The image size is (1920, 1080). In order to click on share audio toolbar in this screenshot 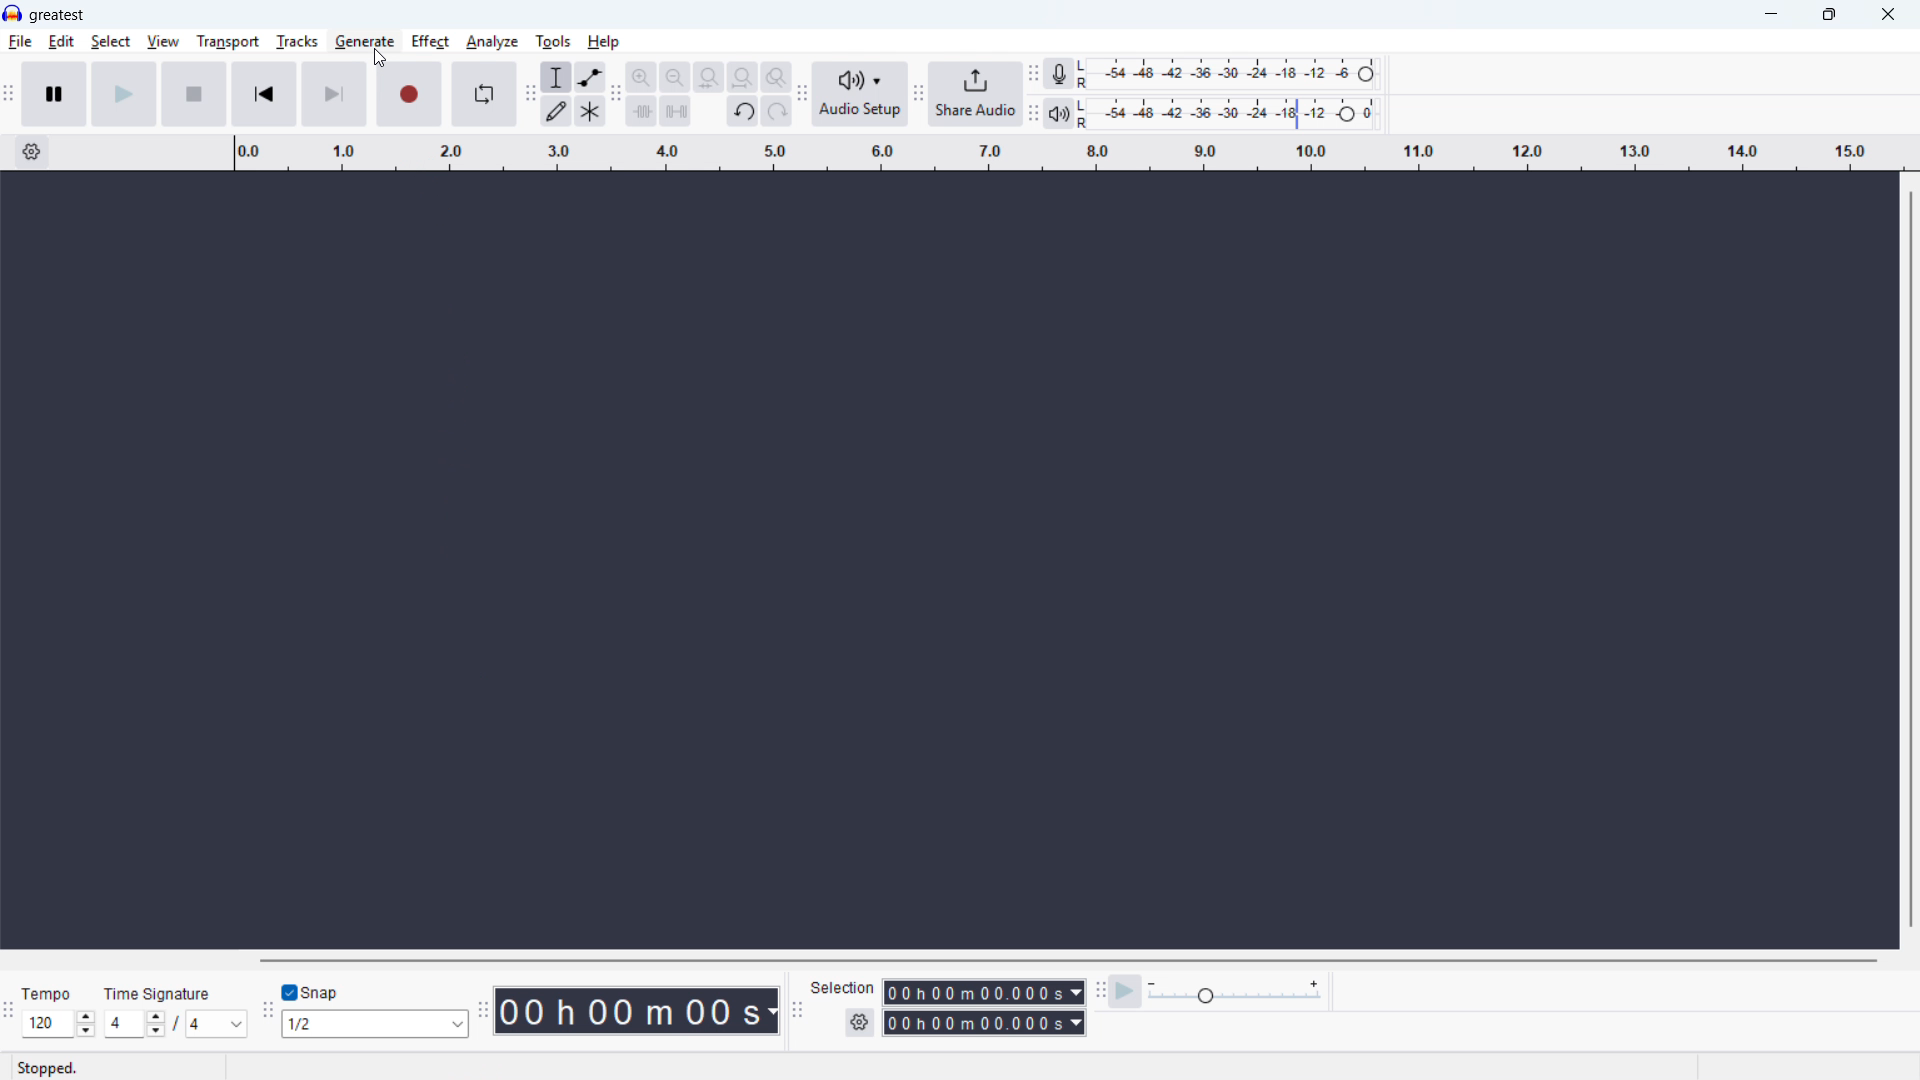, I will do `click(918, 96)`.